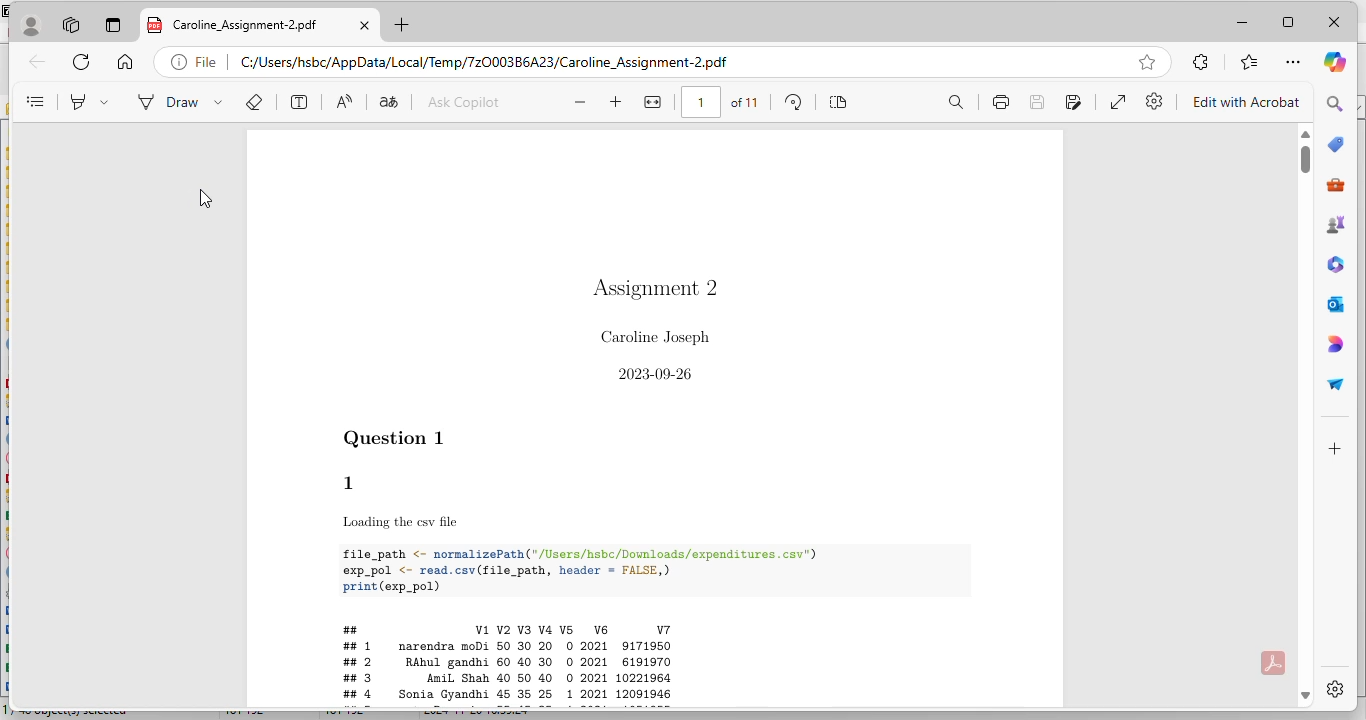 The height and width of the screenshot is (720, 1366). I want to click on zoom in, so click(616, 101).